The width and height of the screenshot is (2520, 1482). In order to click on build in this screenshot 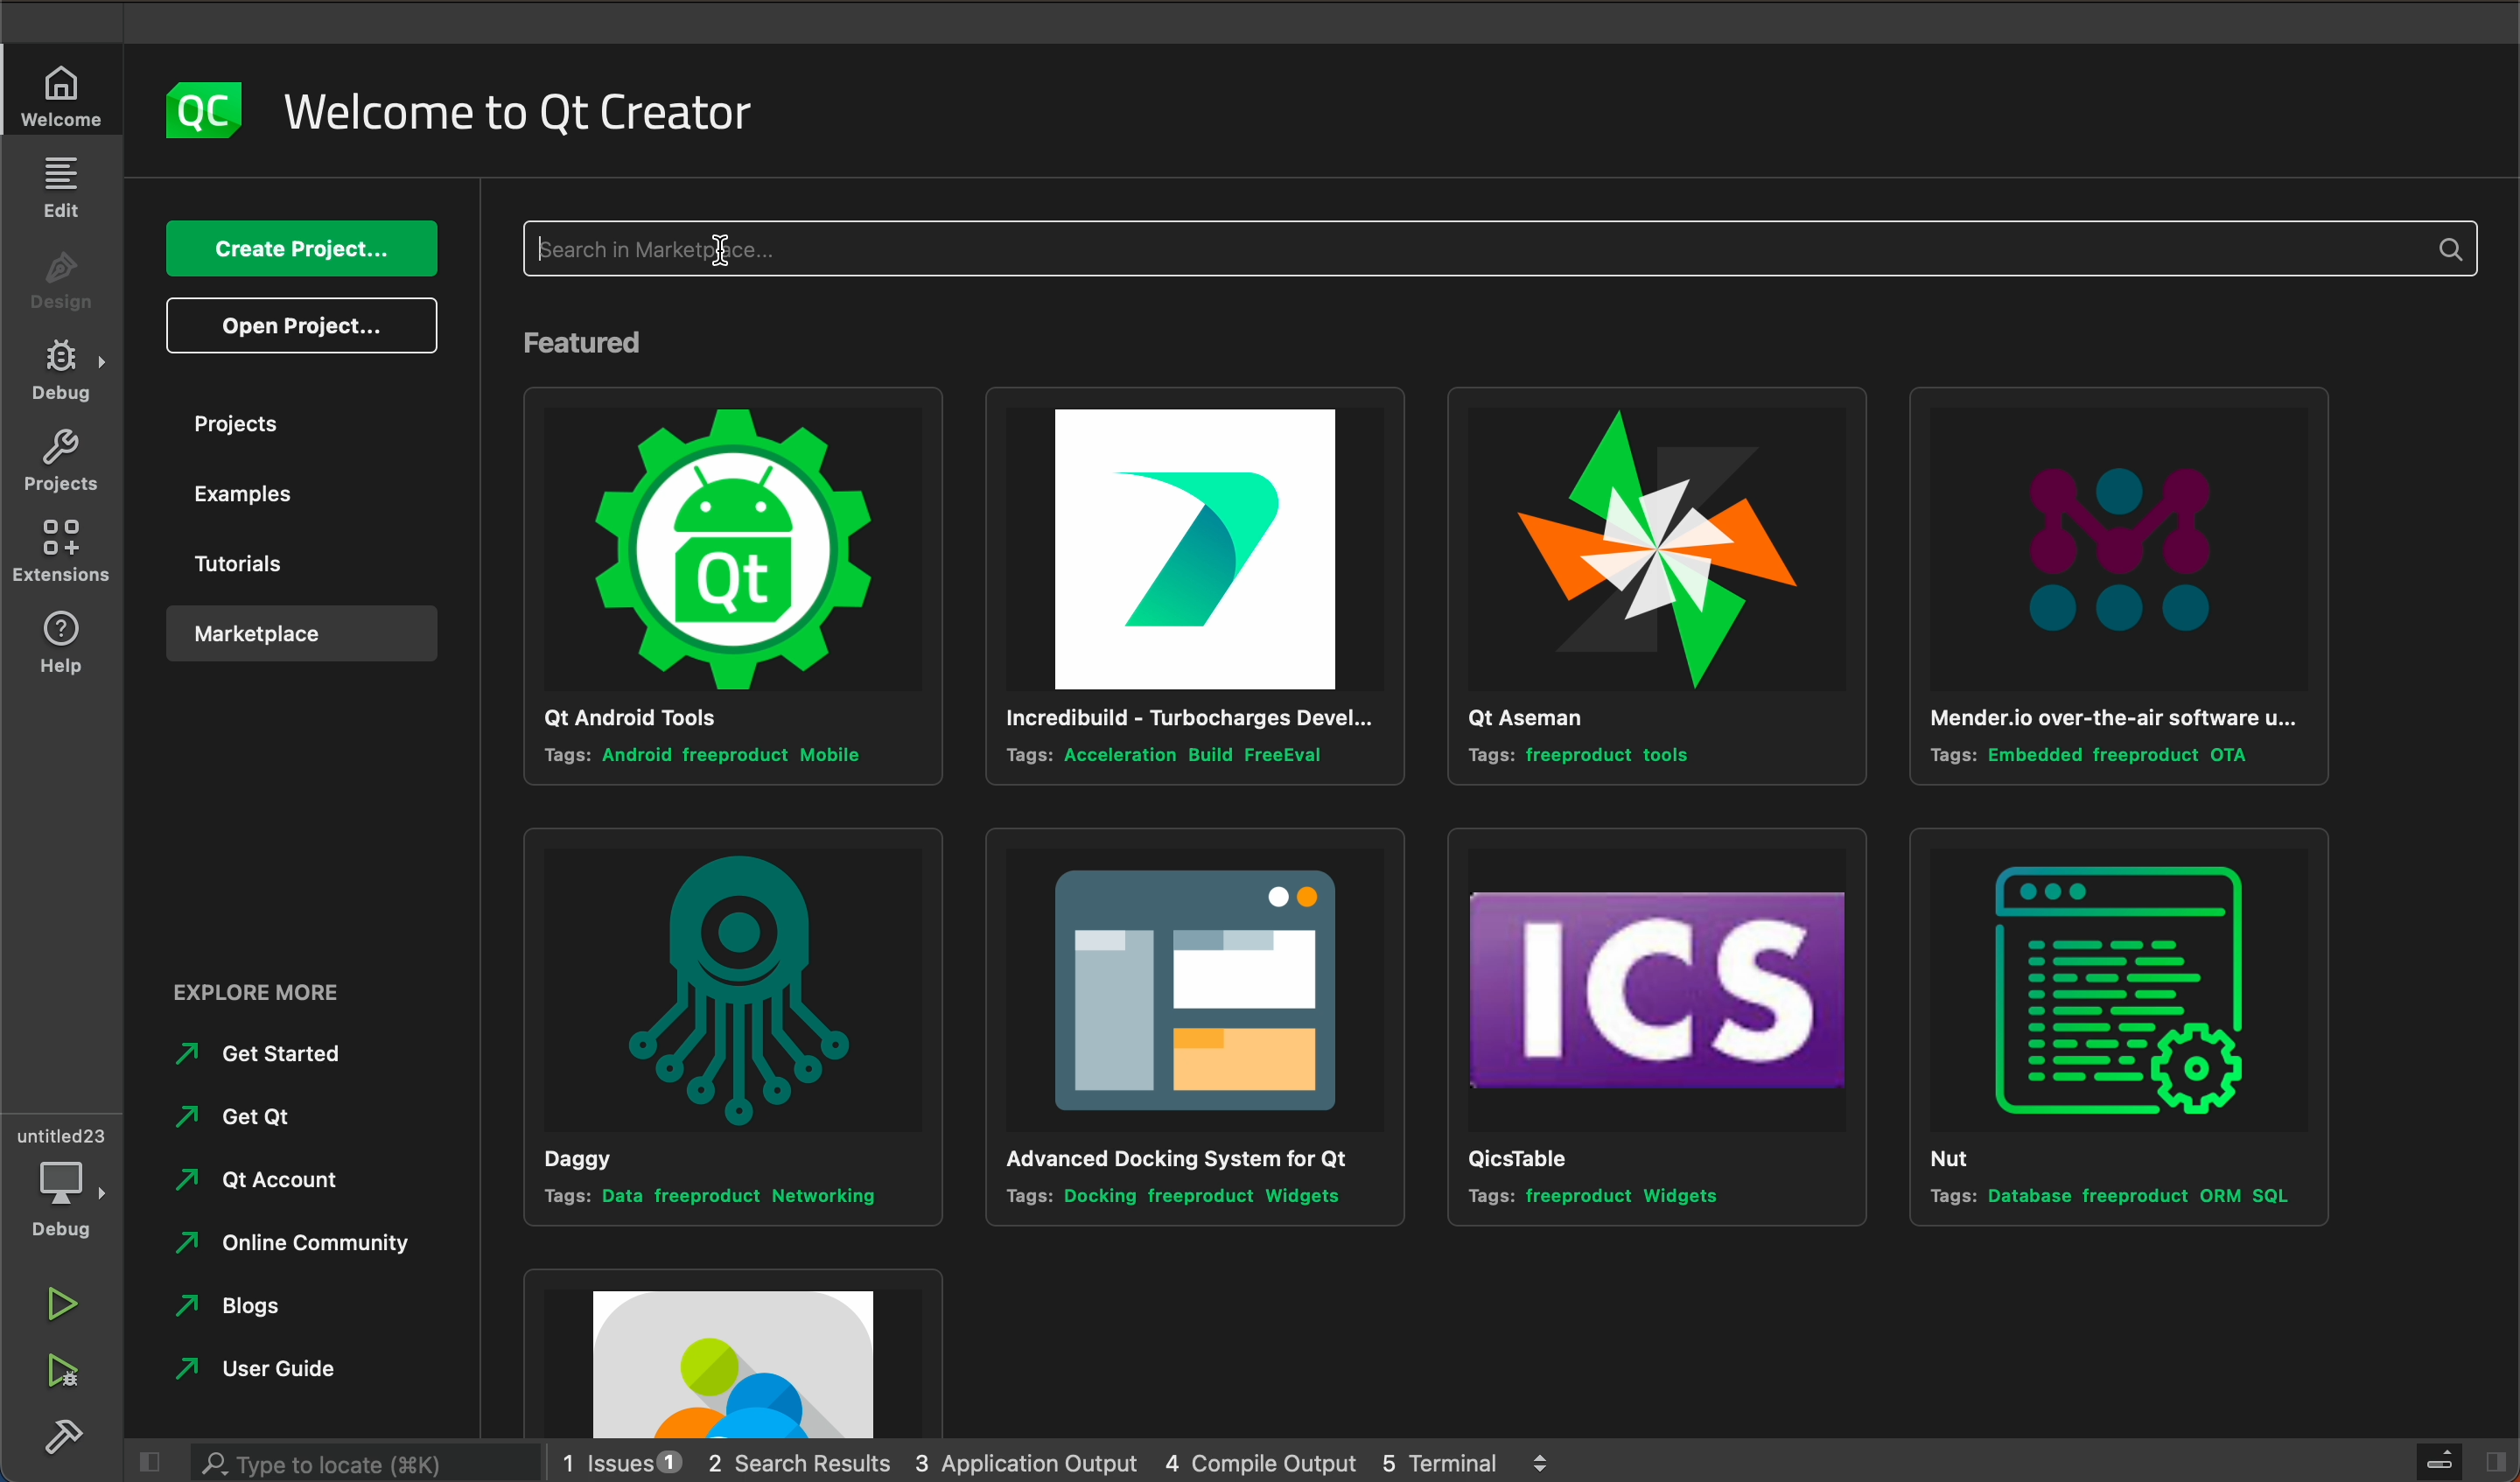, I will do `click(68, 1439)`.